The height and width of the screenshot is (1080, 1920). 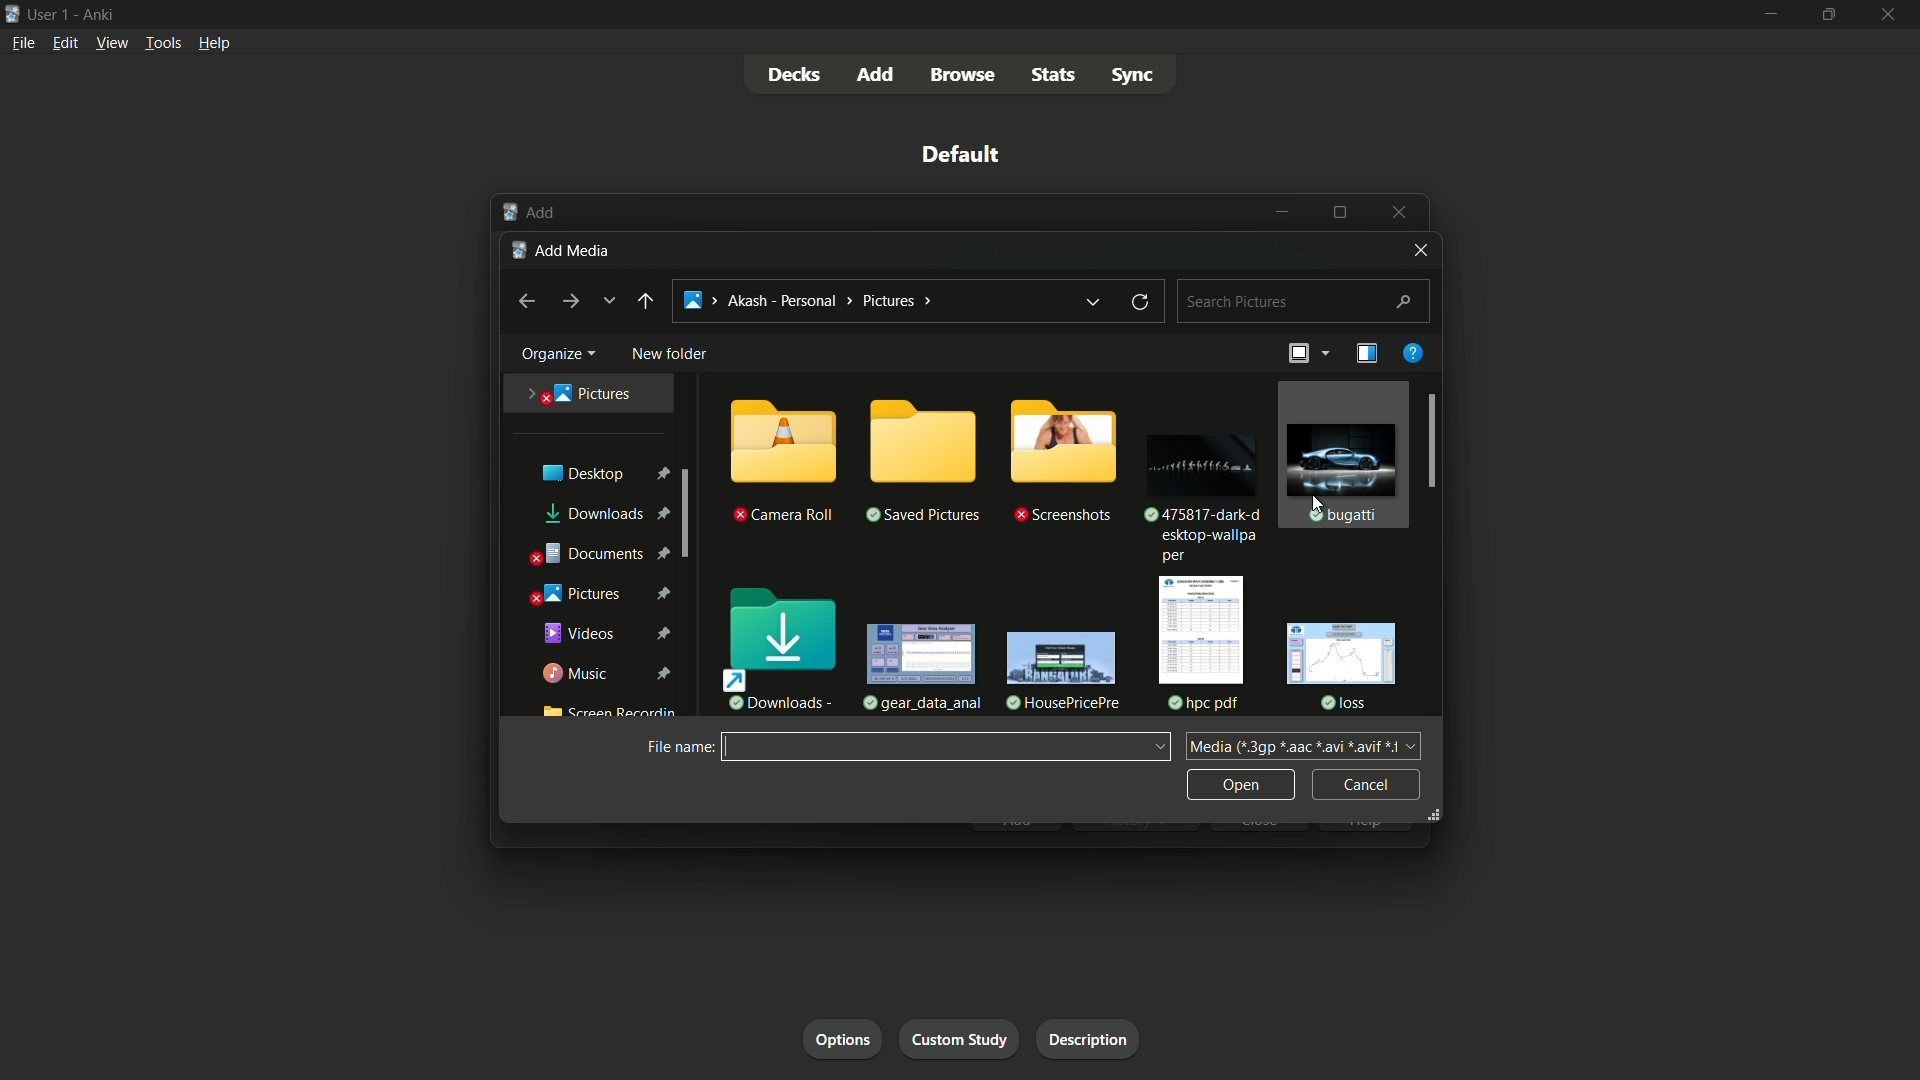 I want to click on Close, so click(x=1400, y=211).